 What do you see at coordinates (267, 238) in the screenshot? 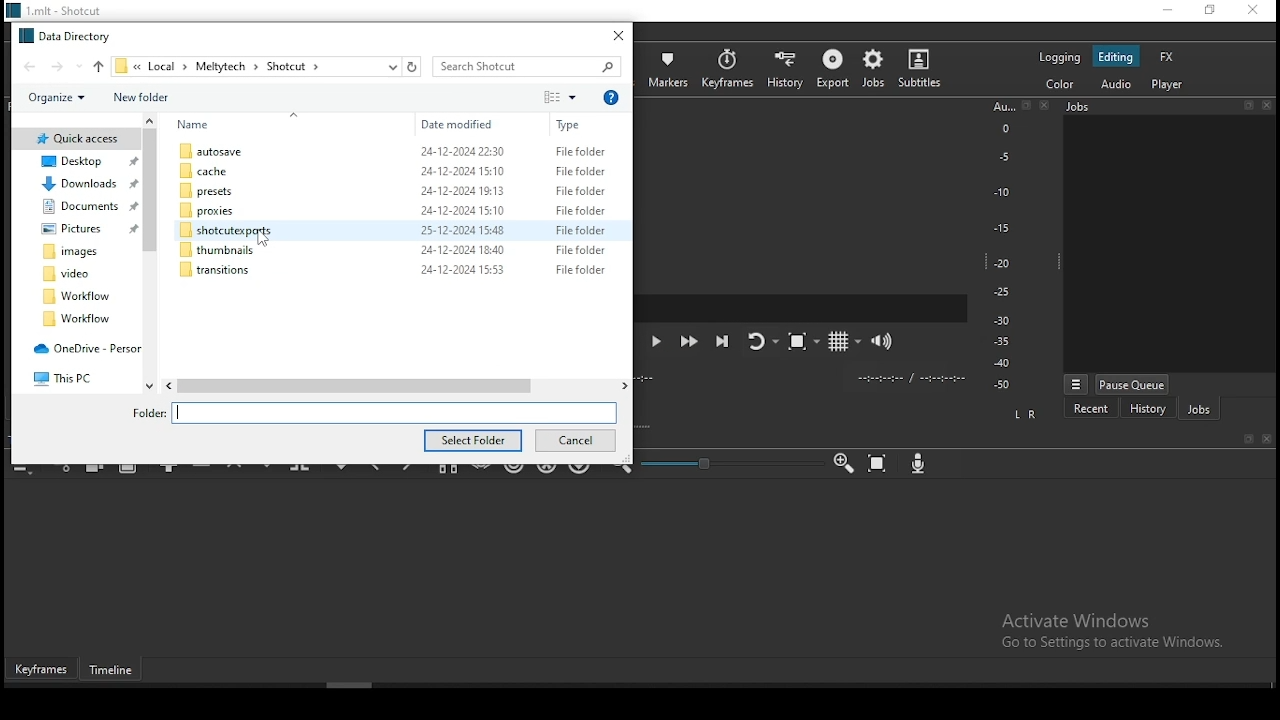
I see `cursor` at bounding box center [267, 238].